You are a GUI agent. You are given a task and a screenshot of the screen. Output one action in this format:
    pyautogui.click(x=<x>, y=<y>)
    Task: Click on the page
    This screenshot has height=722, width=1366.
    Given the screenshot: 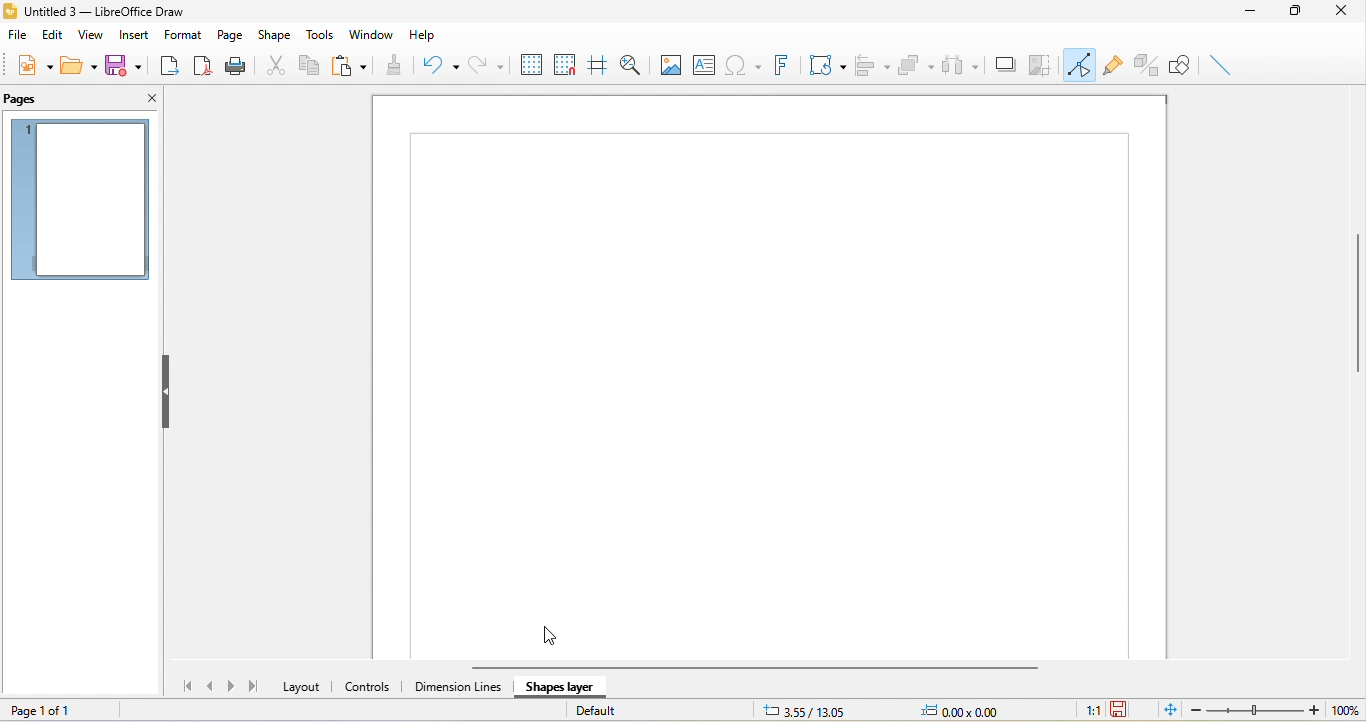 What is the action you would take?
    pyautogui.click(x=229, y=35)
    